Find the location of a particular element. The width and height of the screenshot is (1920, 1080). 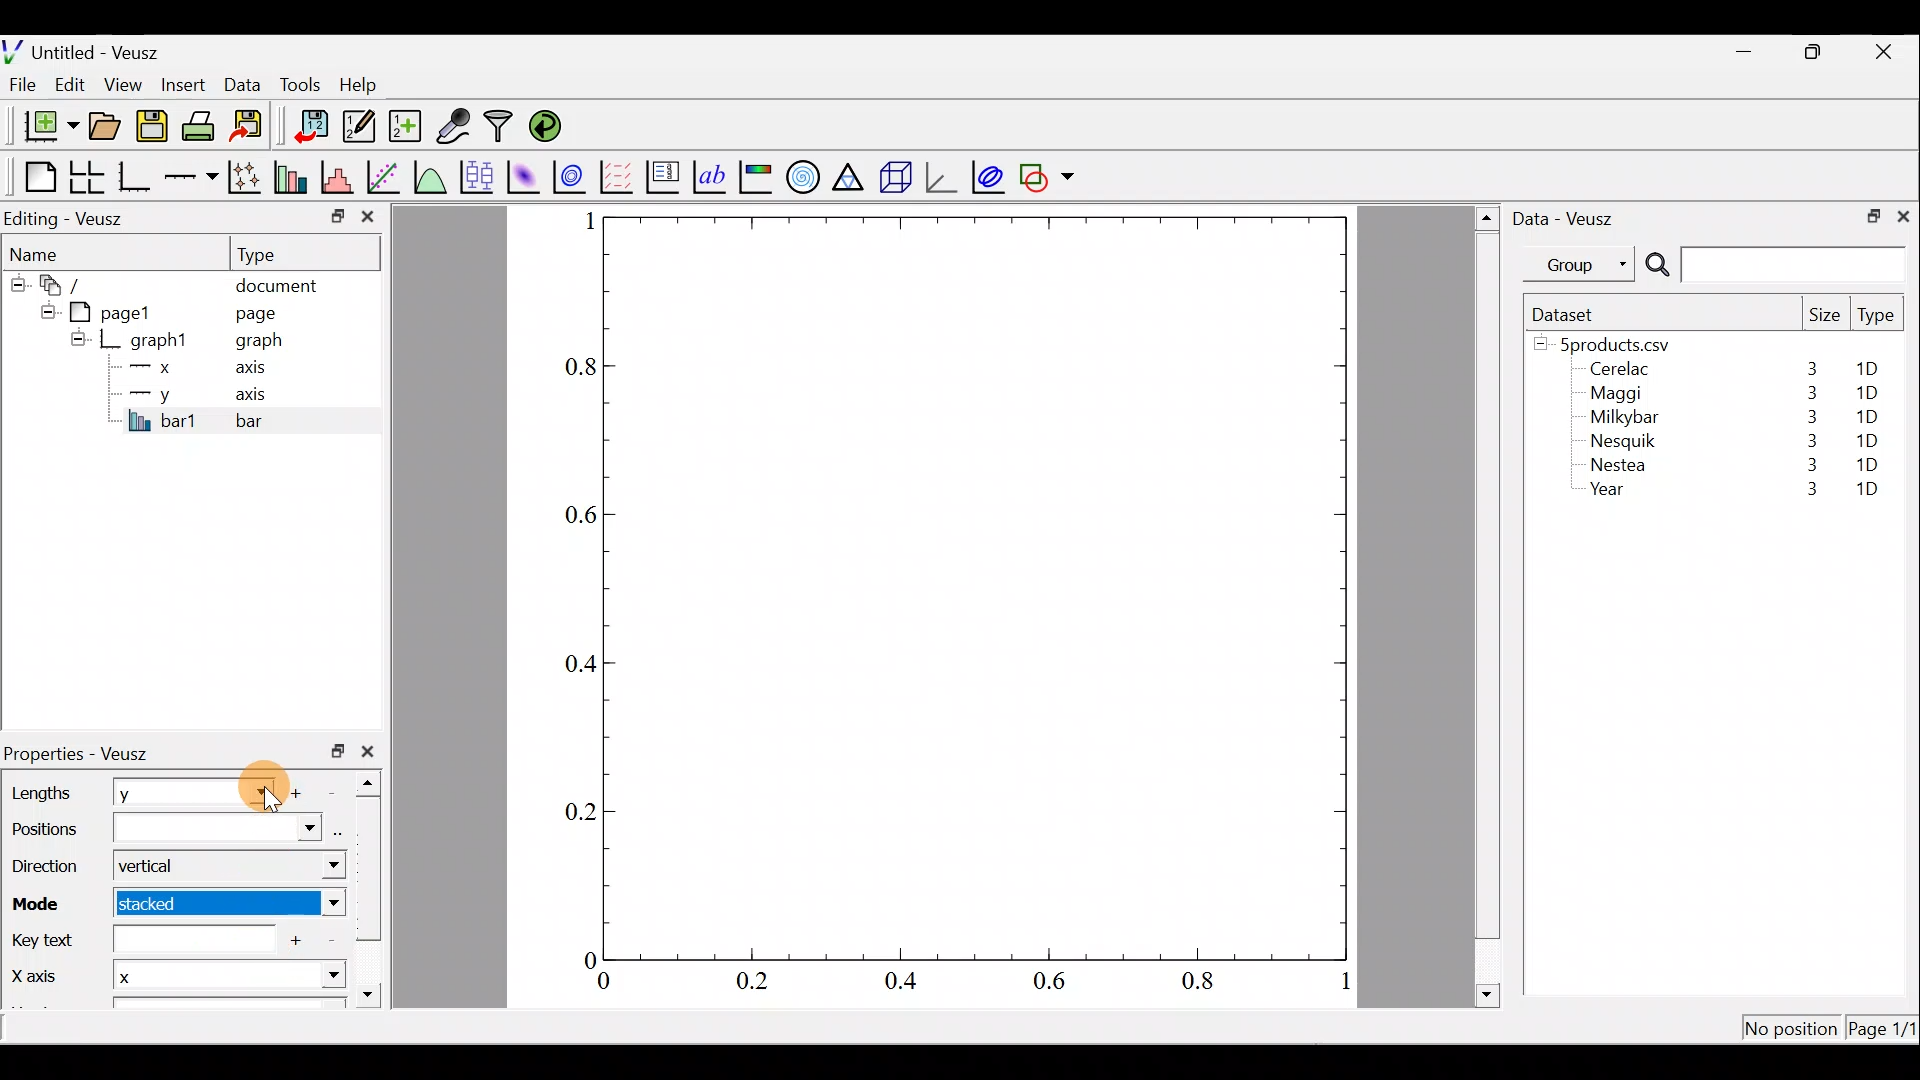

pagel is located at coordinates (119, 310).